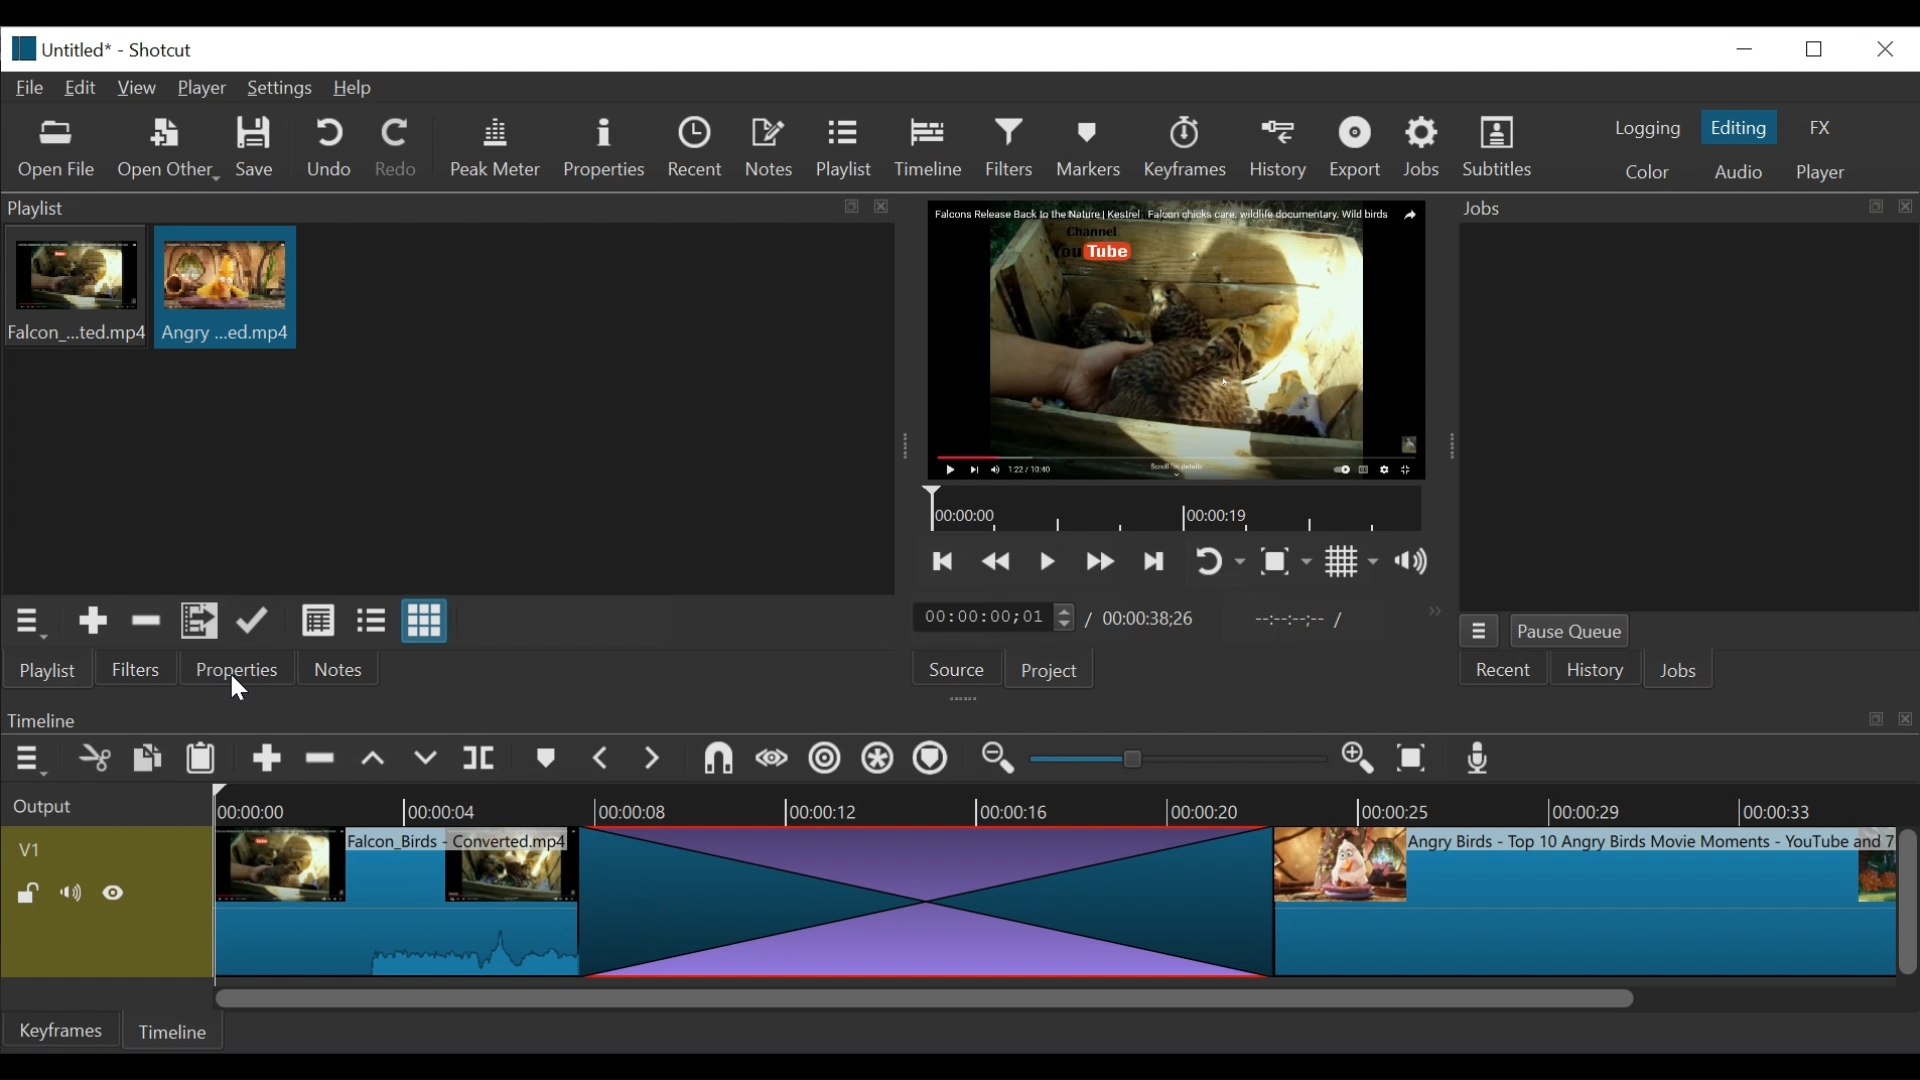 This screenshot has height=1080, width=1920. I want to click on Markers, so click(1093, 147).